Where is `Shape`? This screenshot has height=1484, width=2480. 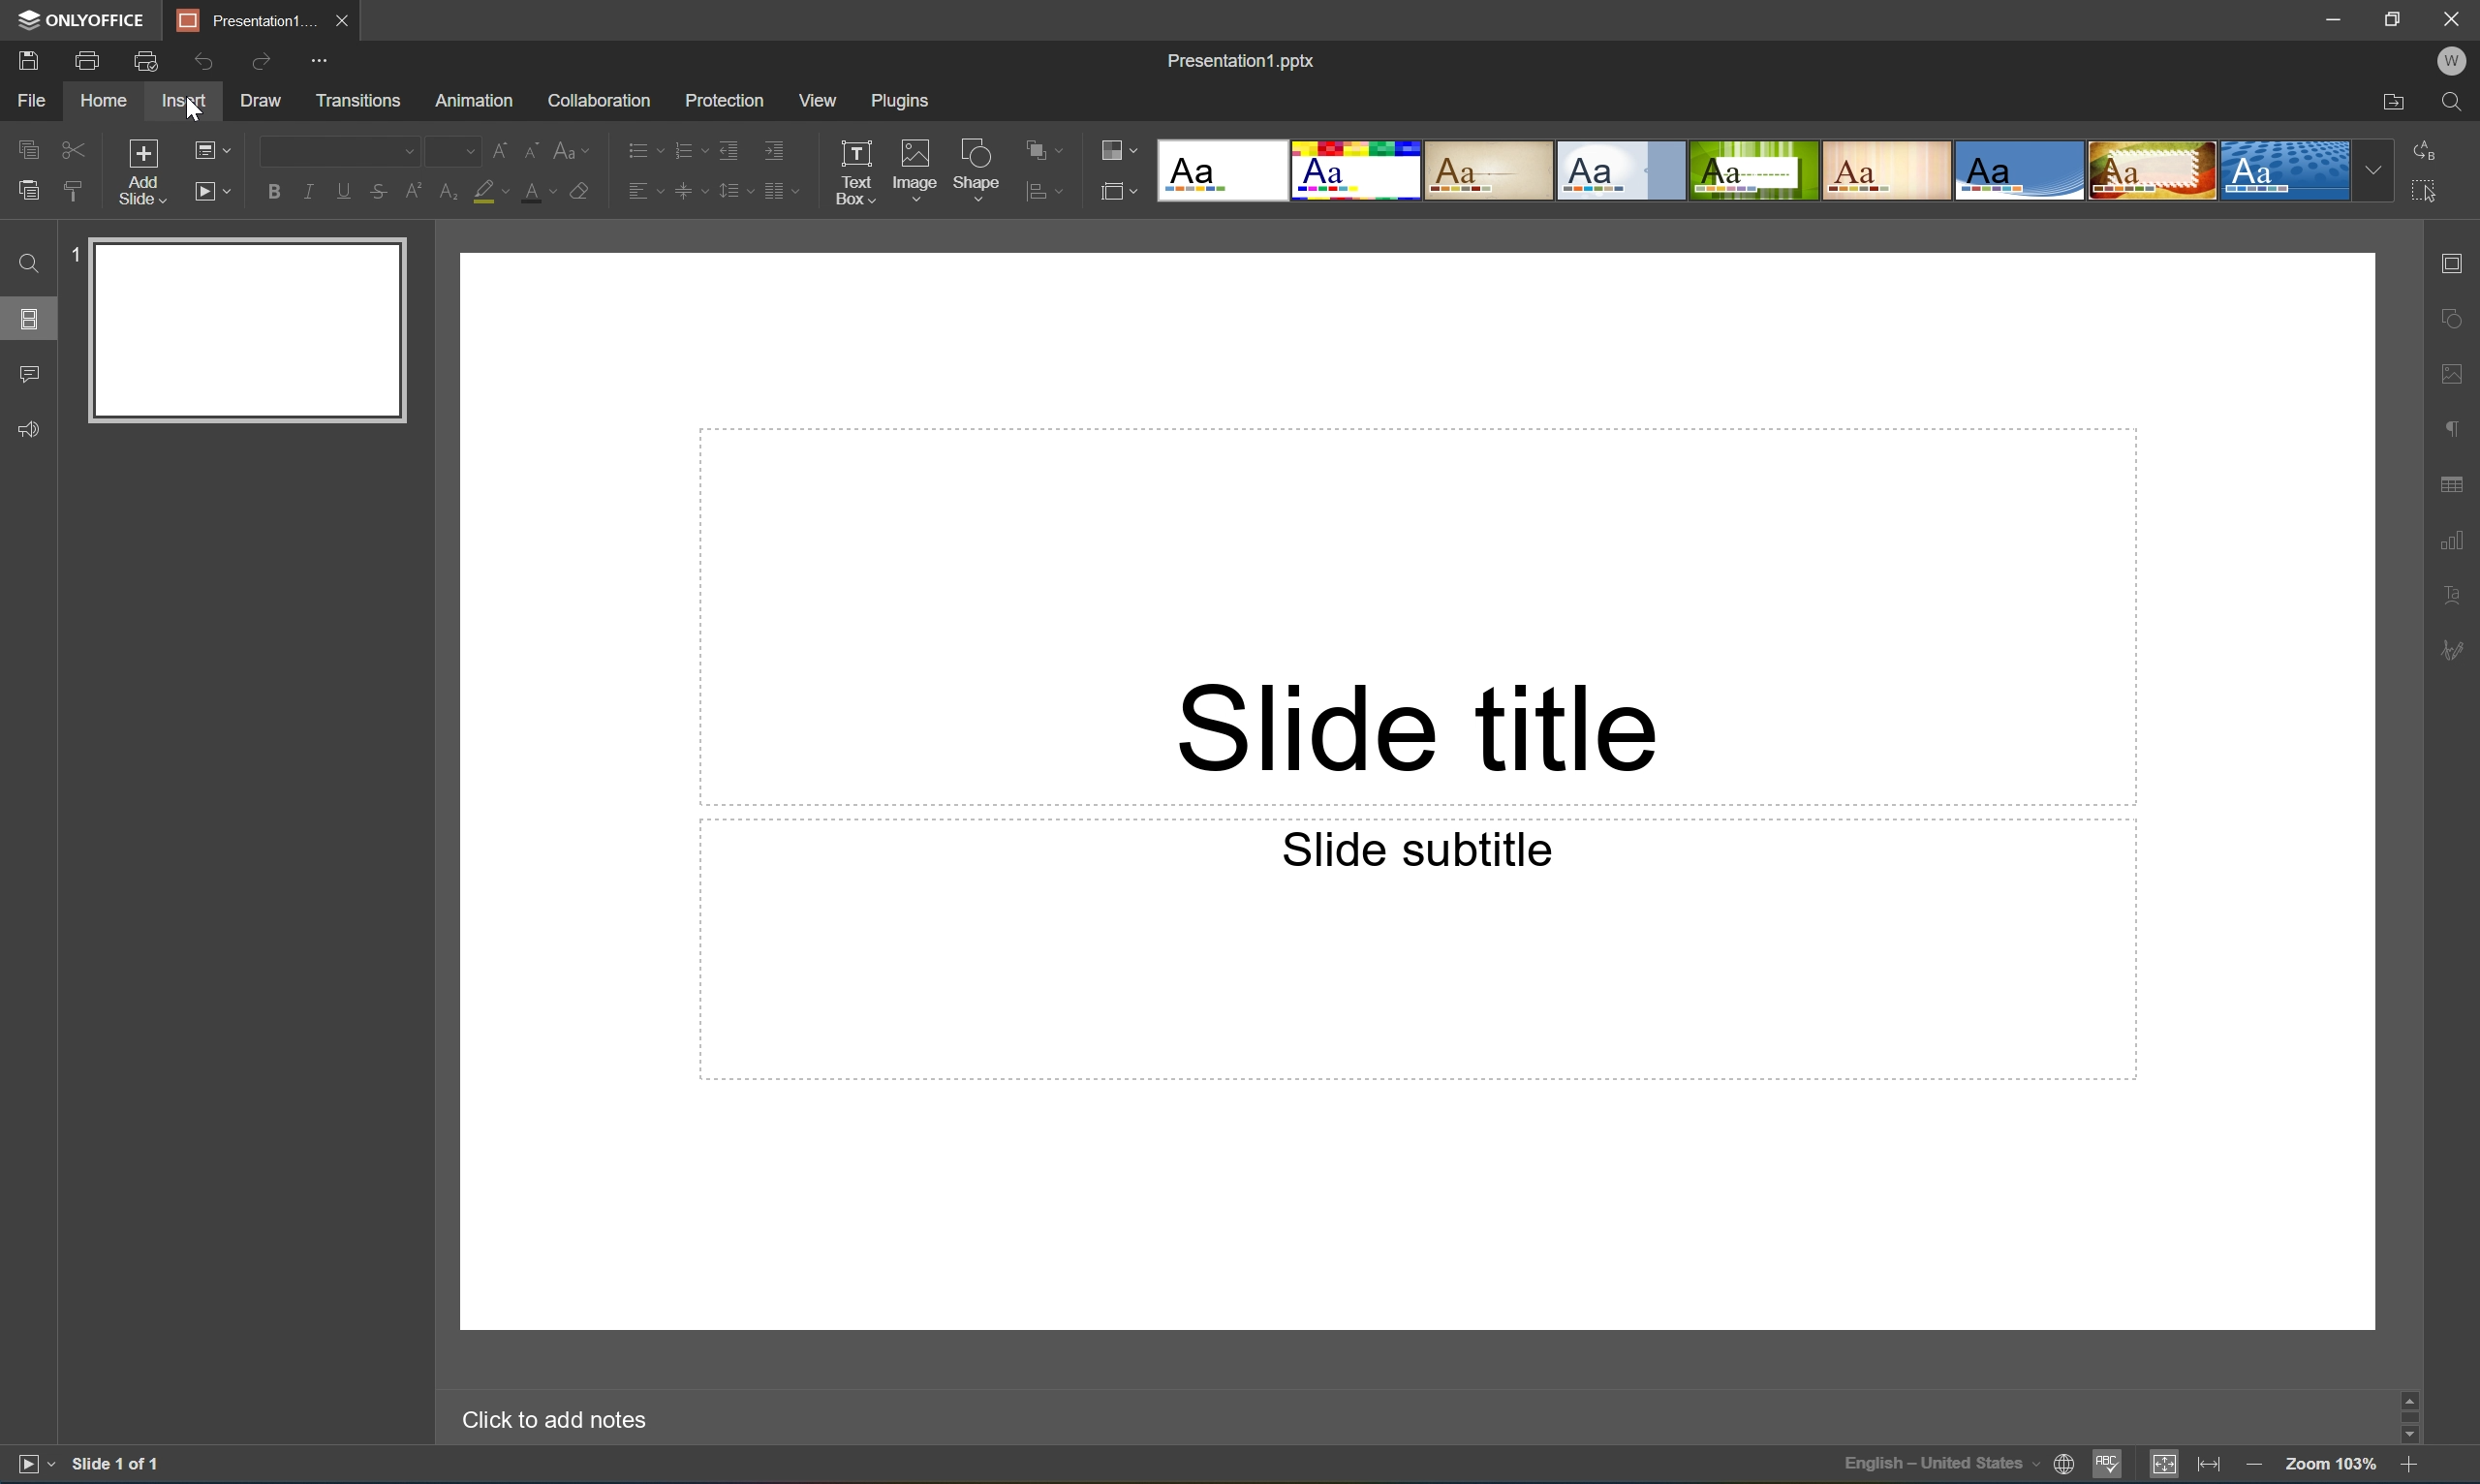 Shape is located at coordinates (977, 166).